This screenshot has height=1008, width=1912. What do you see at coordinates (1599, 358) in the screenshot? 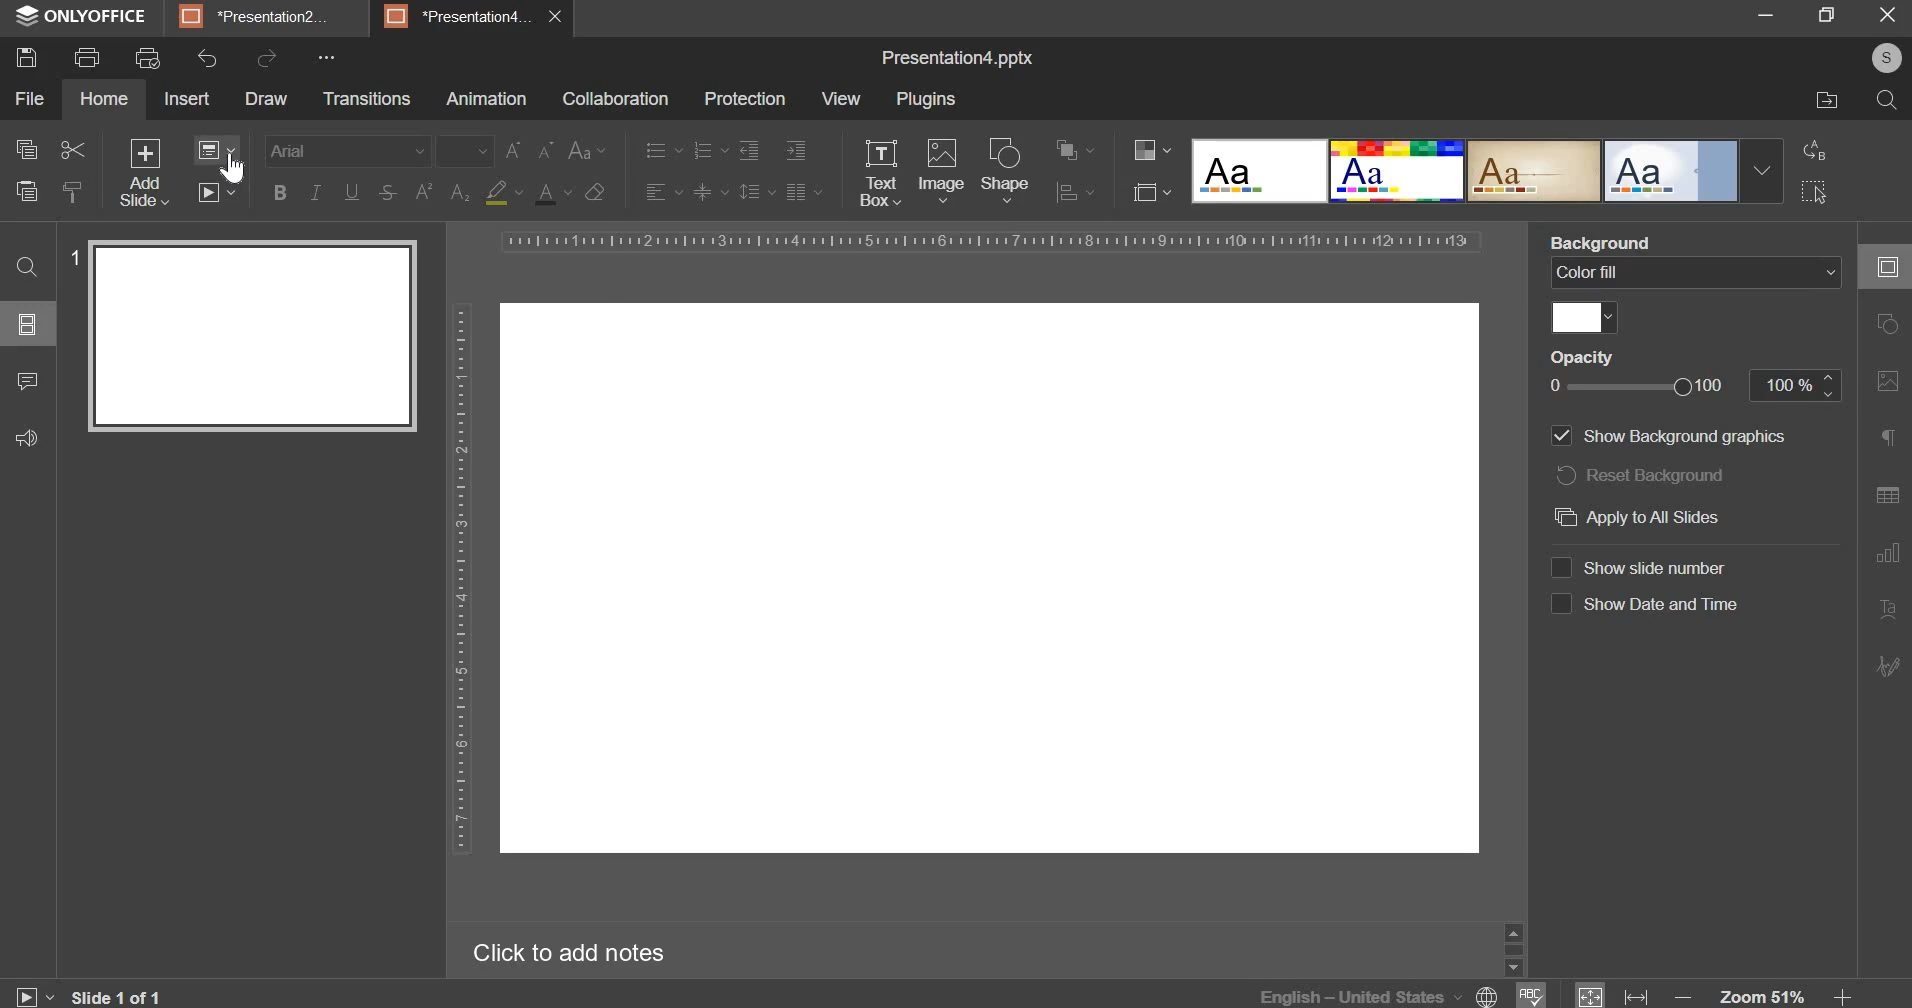
I see `opacity` at bounding box center [1599, 358].